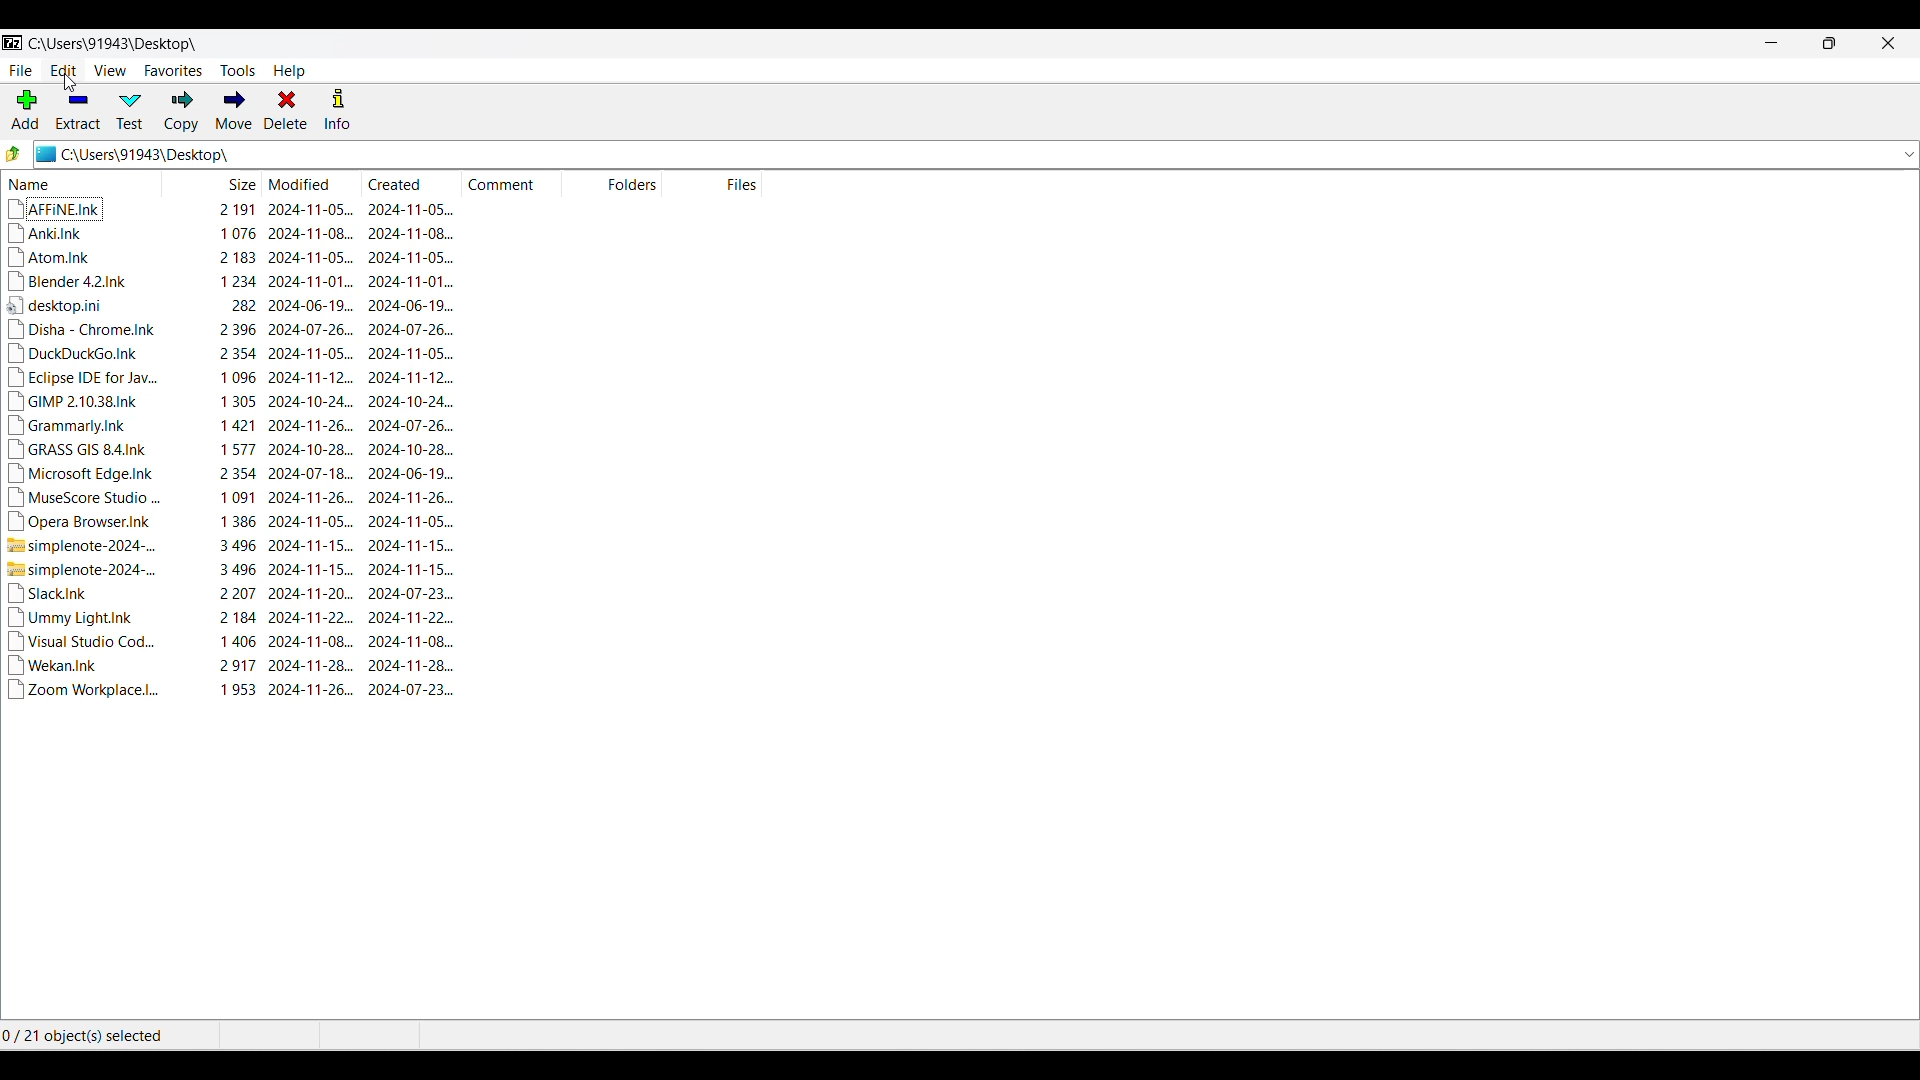 The image size is (1920, 1080). What do you see at coordinates (115, 44) in the screenshot?
I see `Location of current folder` at bounding box center [115, 44].